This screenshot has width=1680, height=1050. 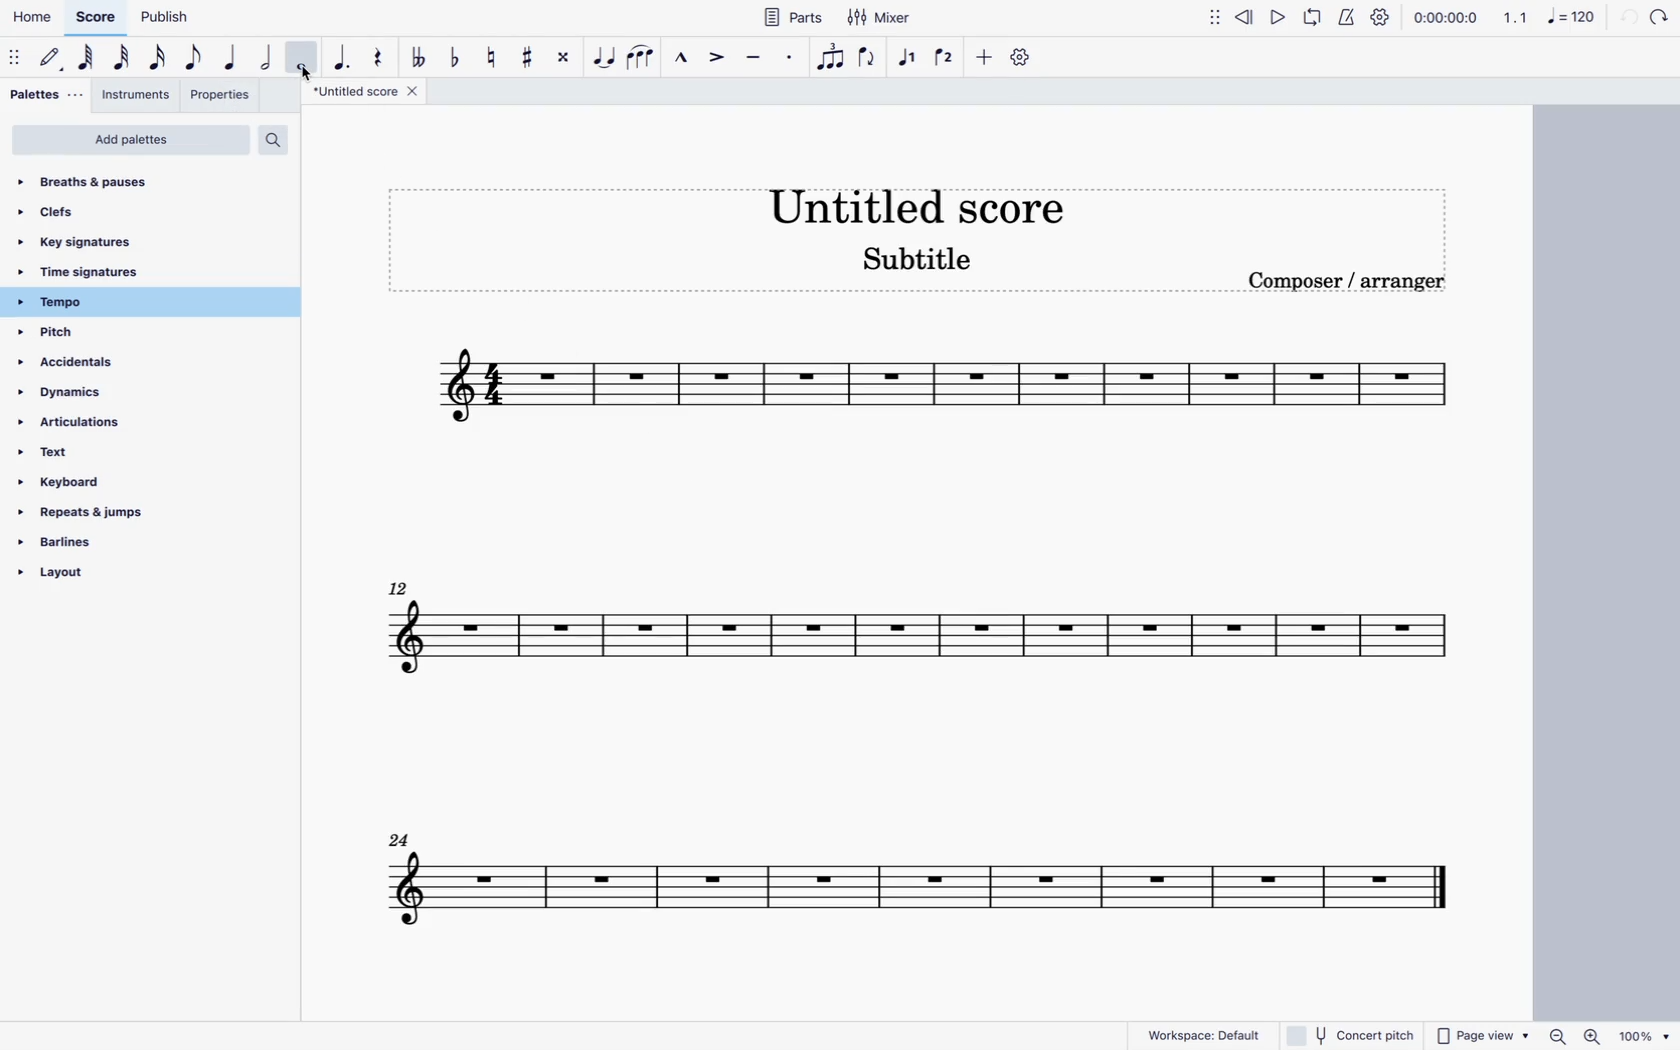 What do you see at coordinates (302, 75) in the screenshot?
I see `cursor` at bounding box center [302, 75].